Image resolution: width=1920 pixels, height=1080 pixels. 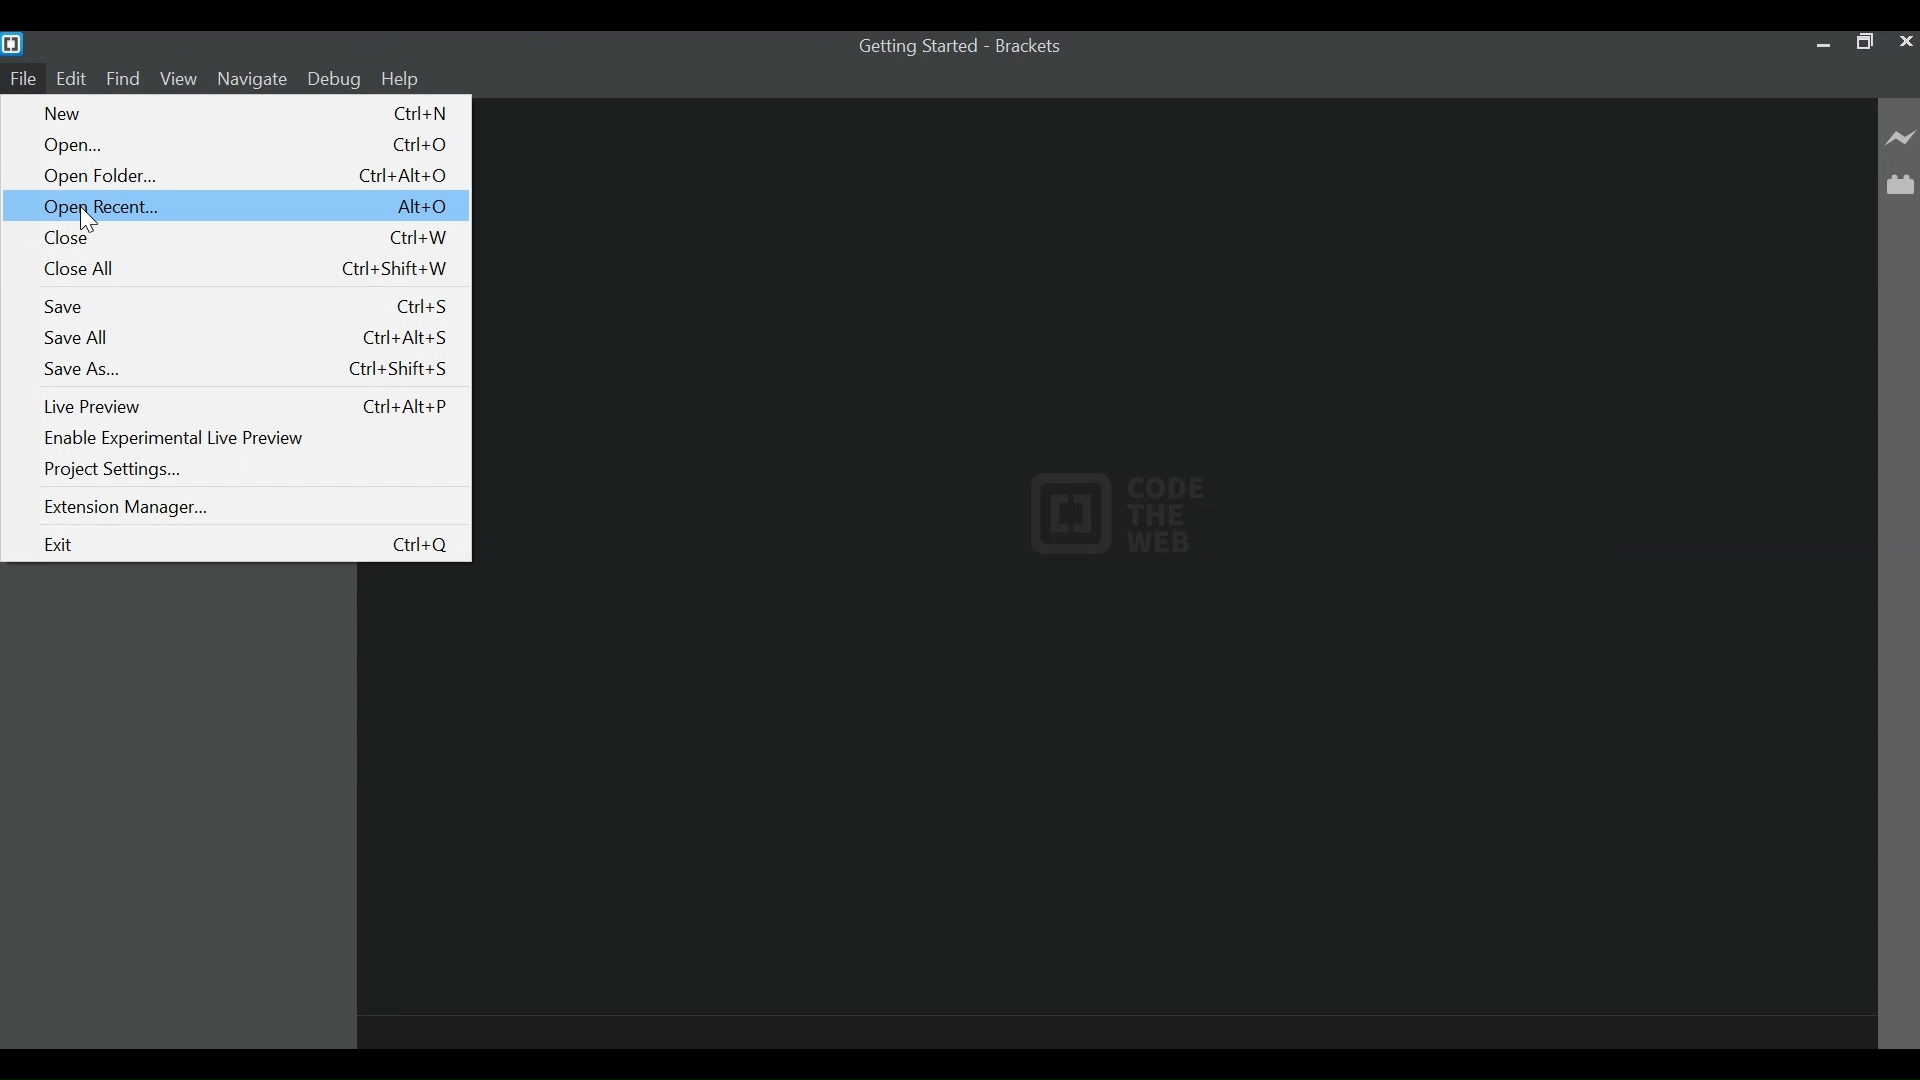 I want to click on Close, so click(x=91, y=220).